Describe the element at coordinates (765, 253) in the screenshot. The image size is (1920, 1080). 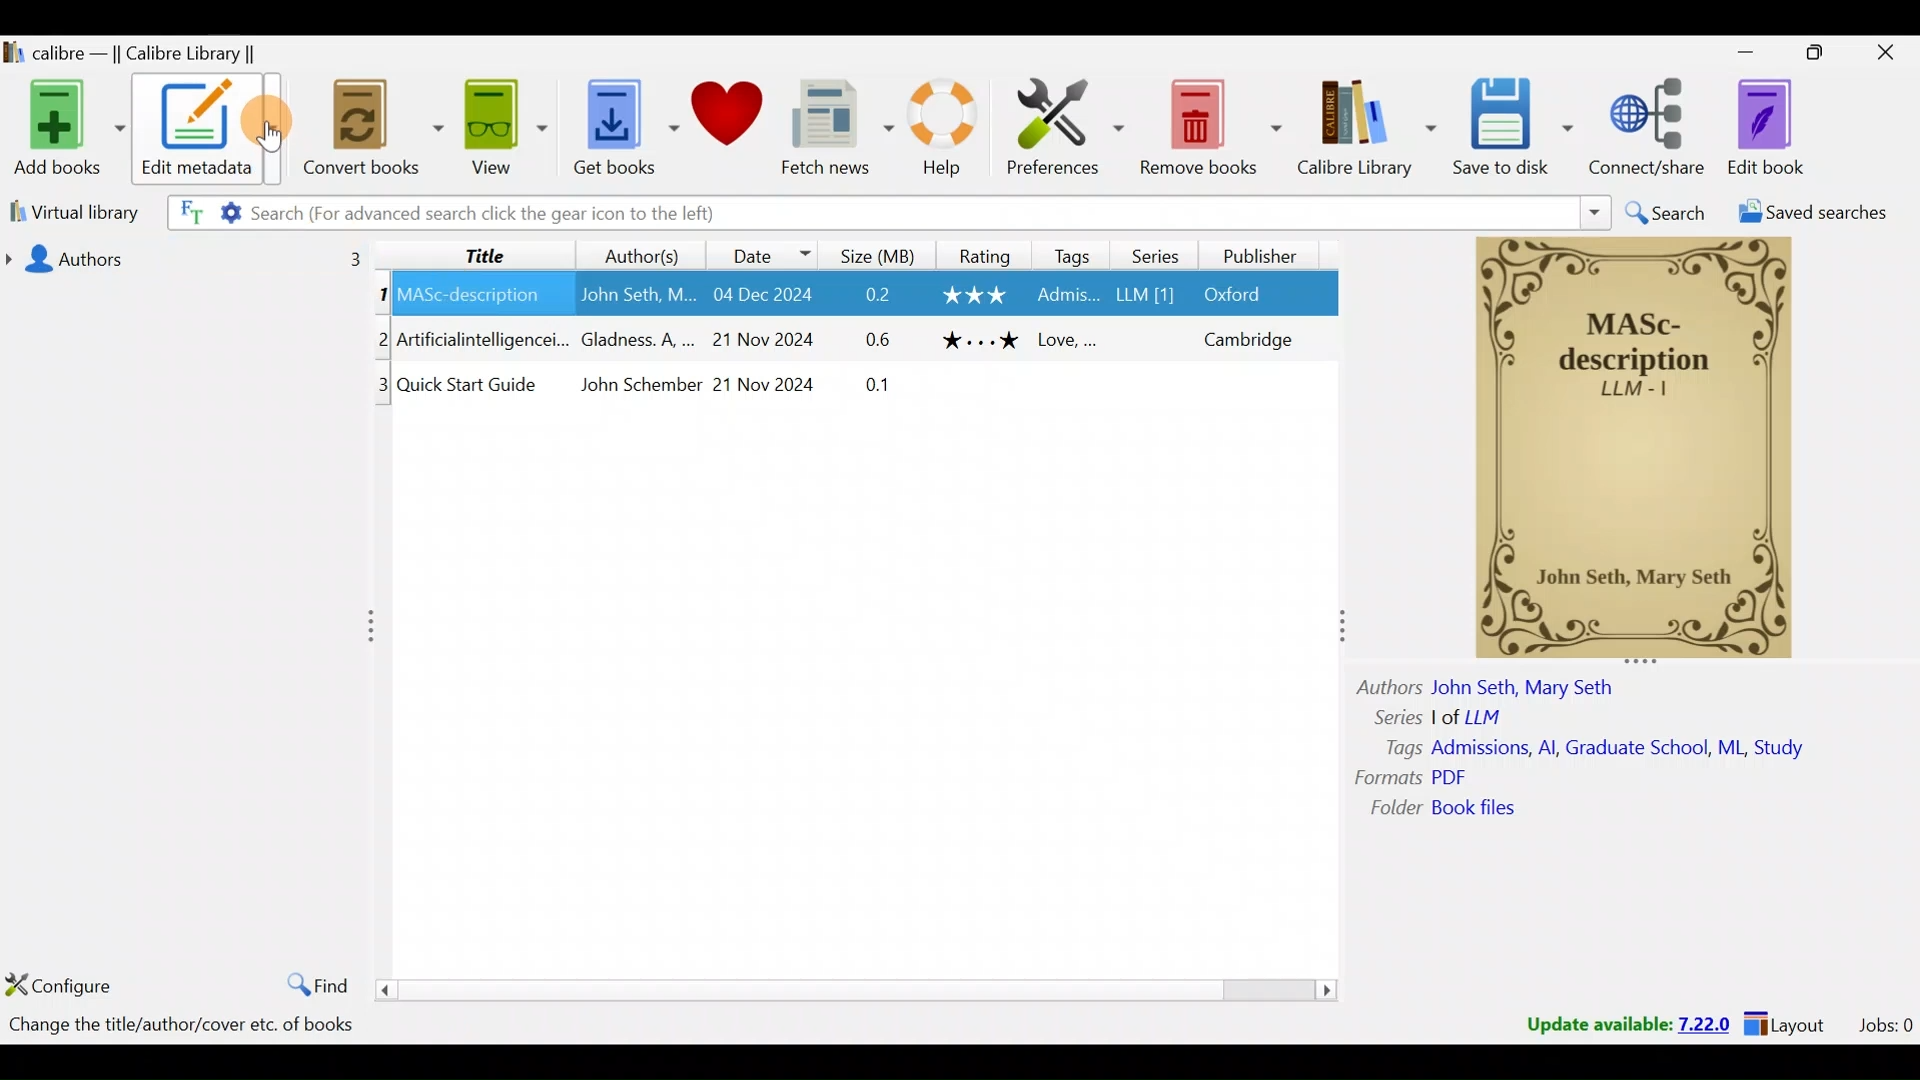
I see `Date` at that location.